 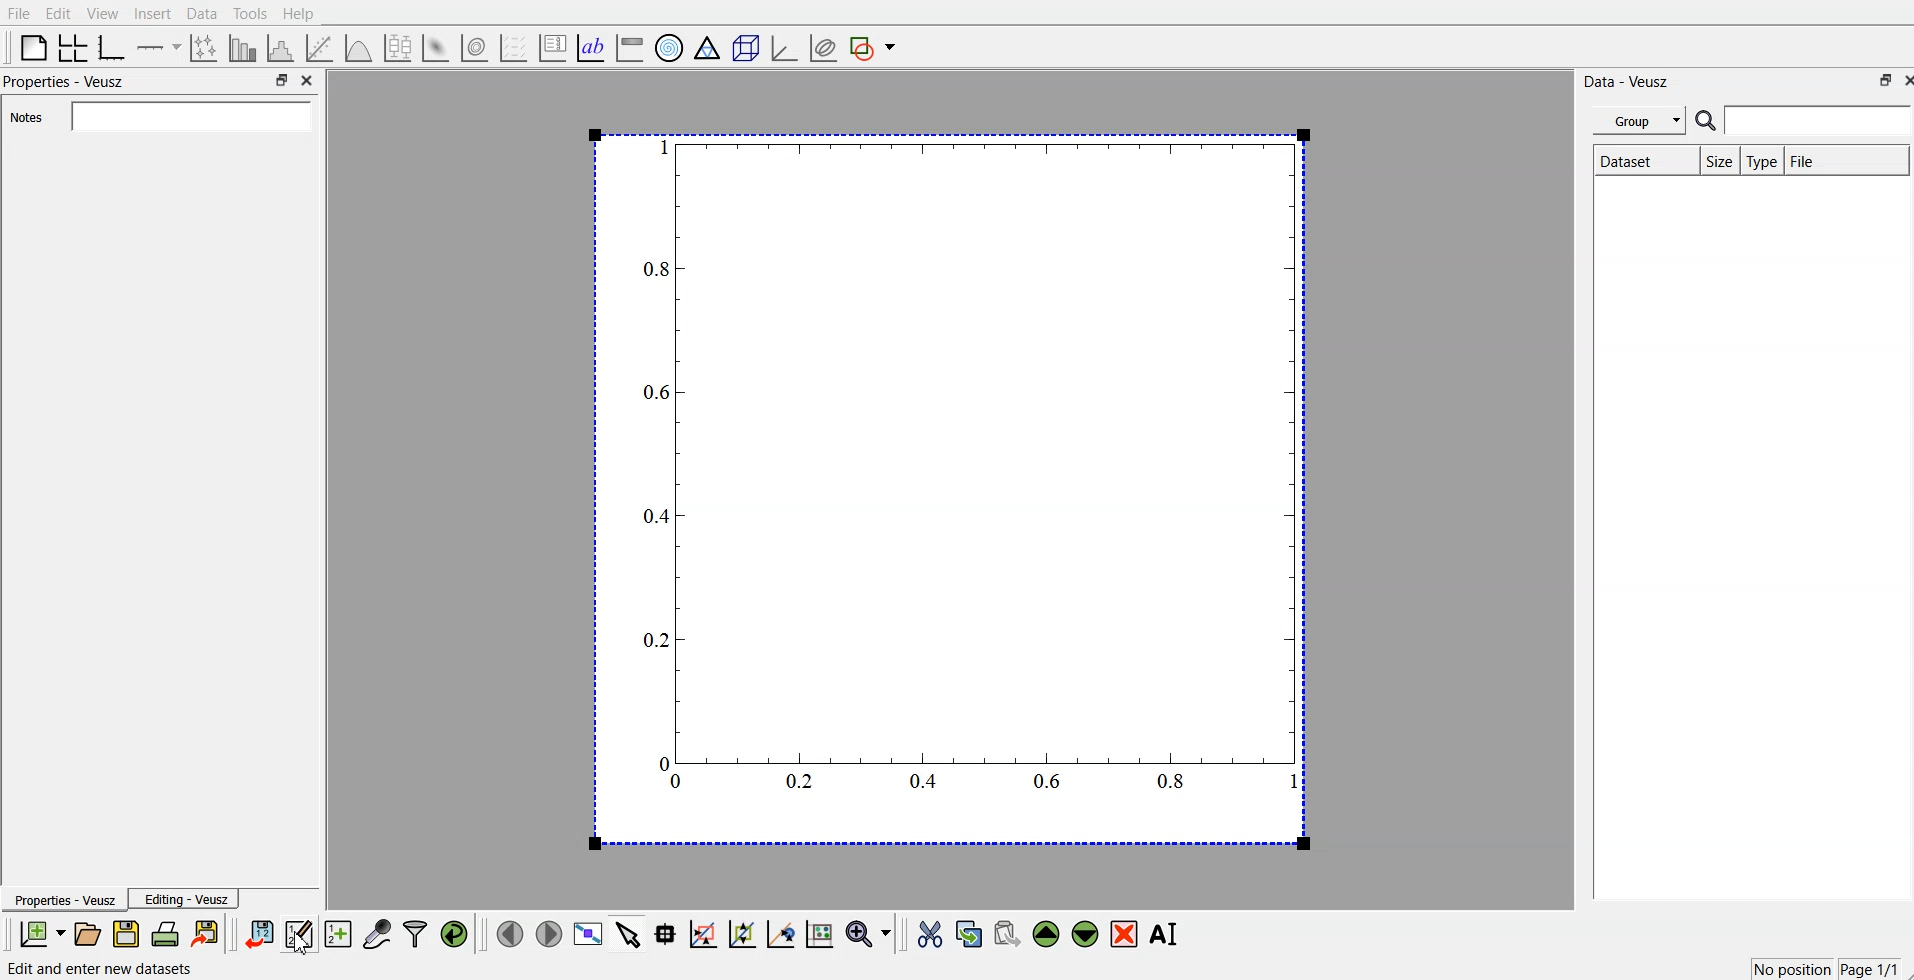 I want to click on Insert, so click(x=153, y=13).